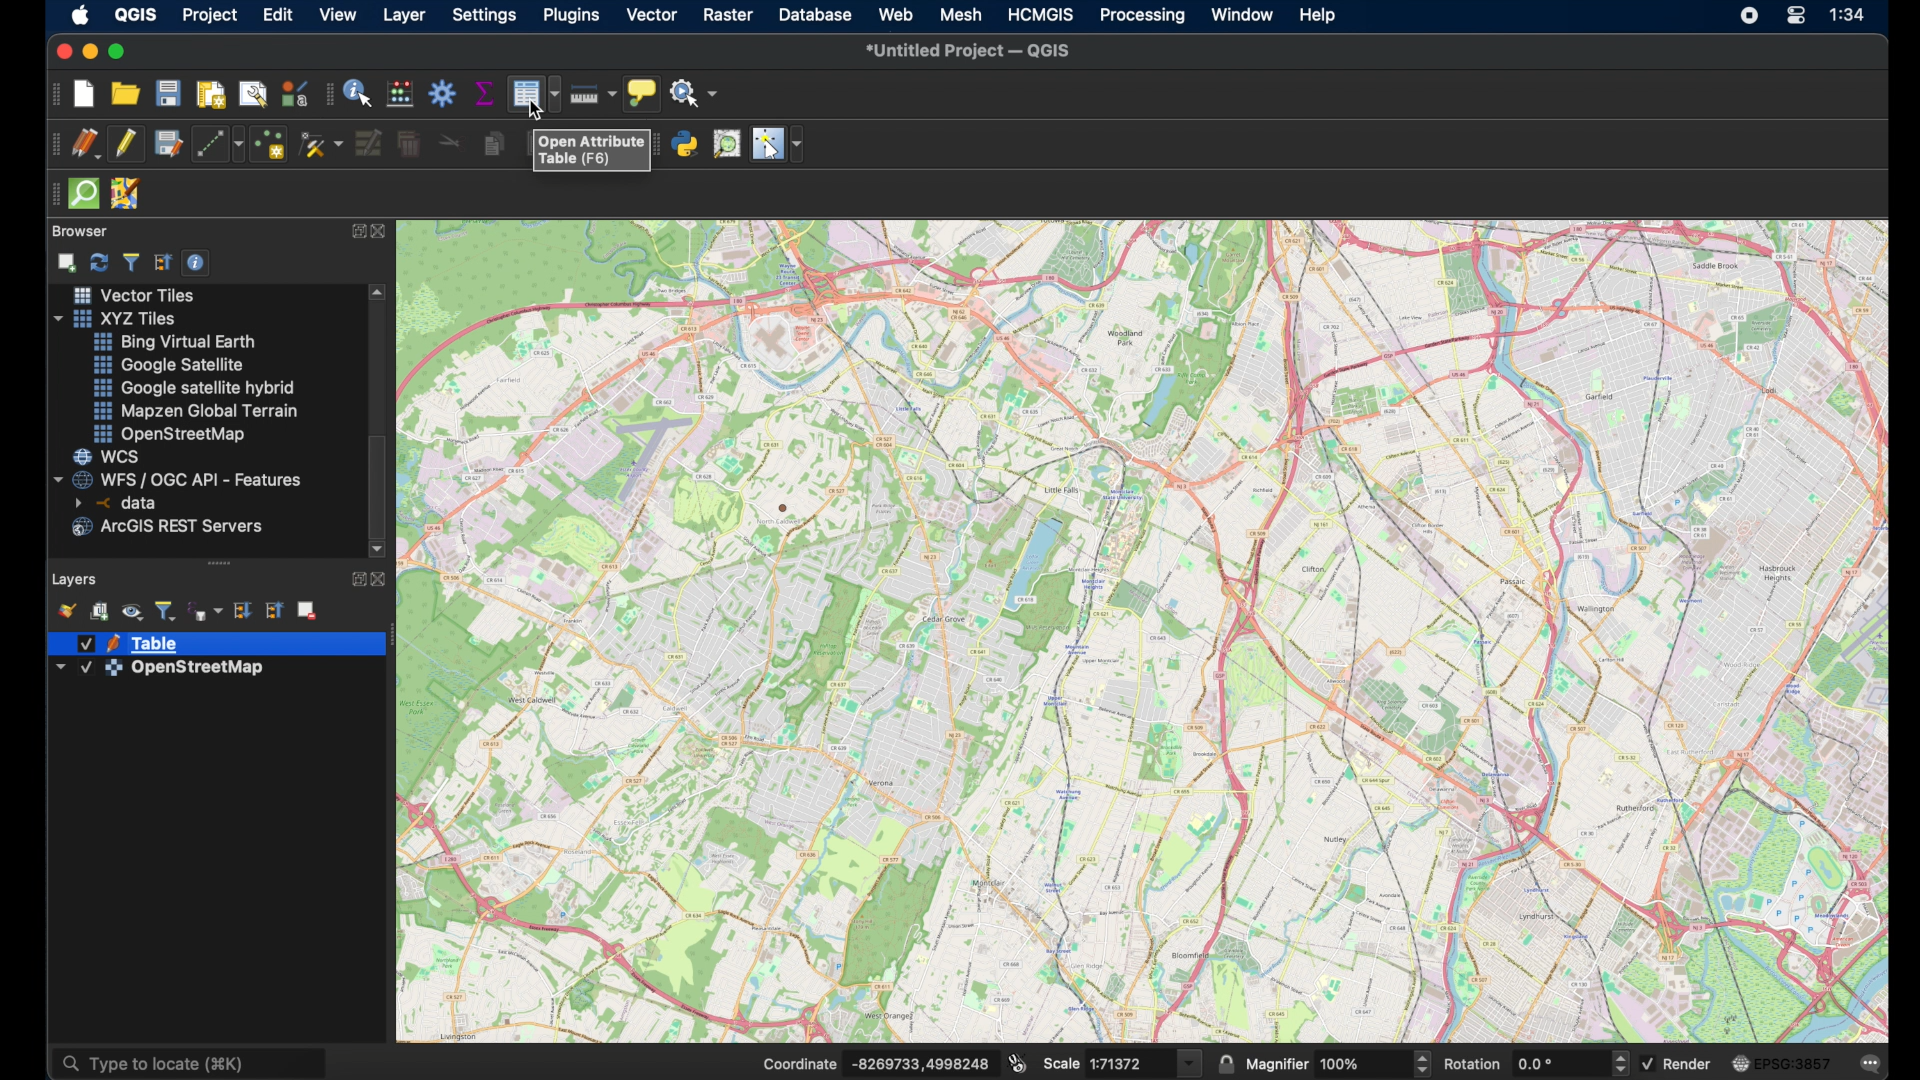 This screenshot has width=1920, height=1080. Describe the element at coordinates (196, 412) in the screenshot. I see `mapzen global terrain` at that location.